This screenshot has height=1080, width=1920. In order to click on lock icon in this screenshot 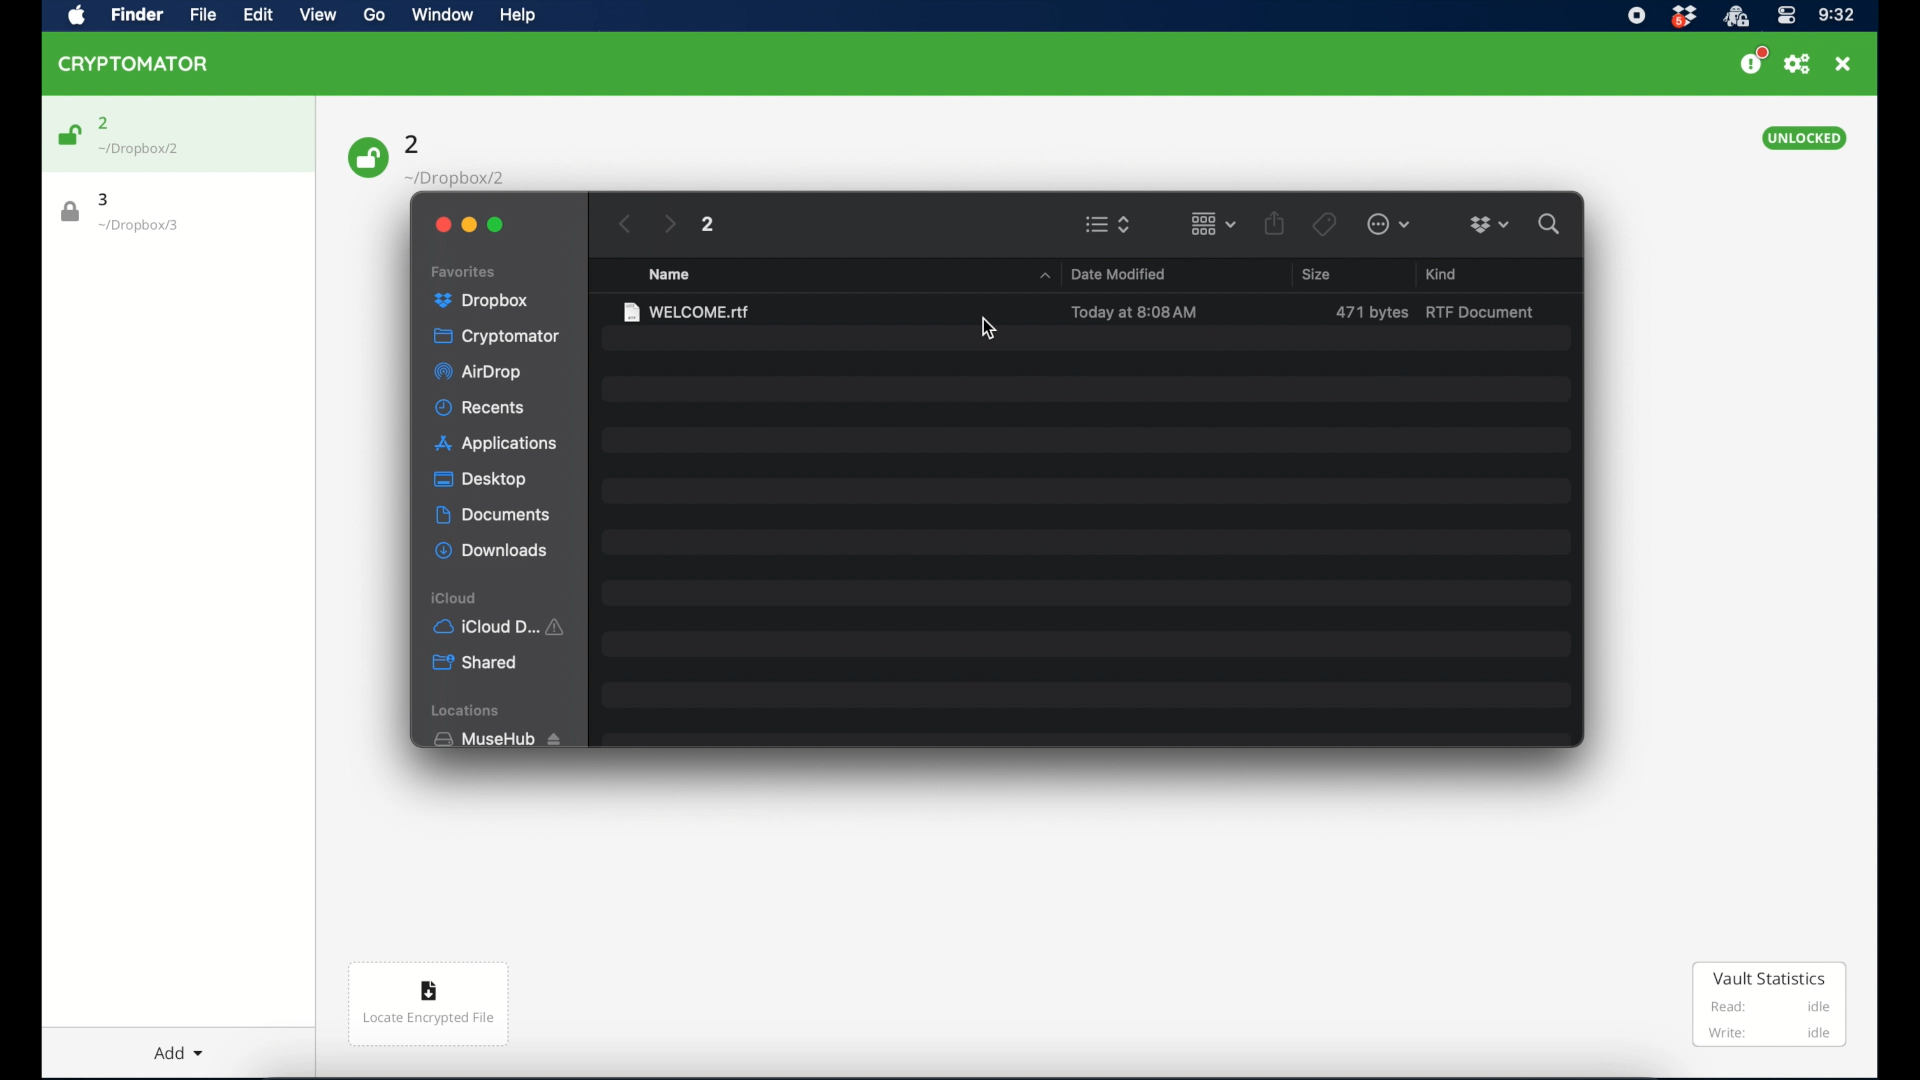, I will do `click(66, 211)`.